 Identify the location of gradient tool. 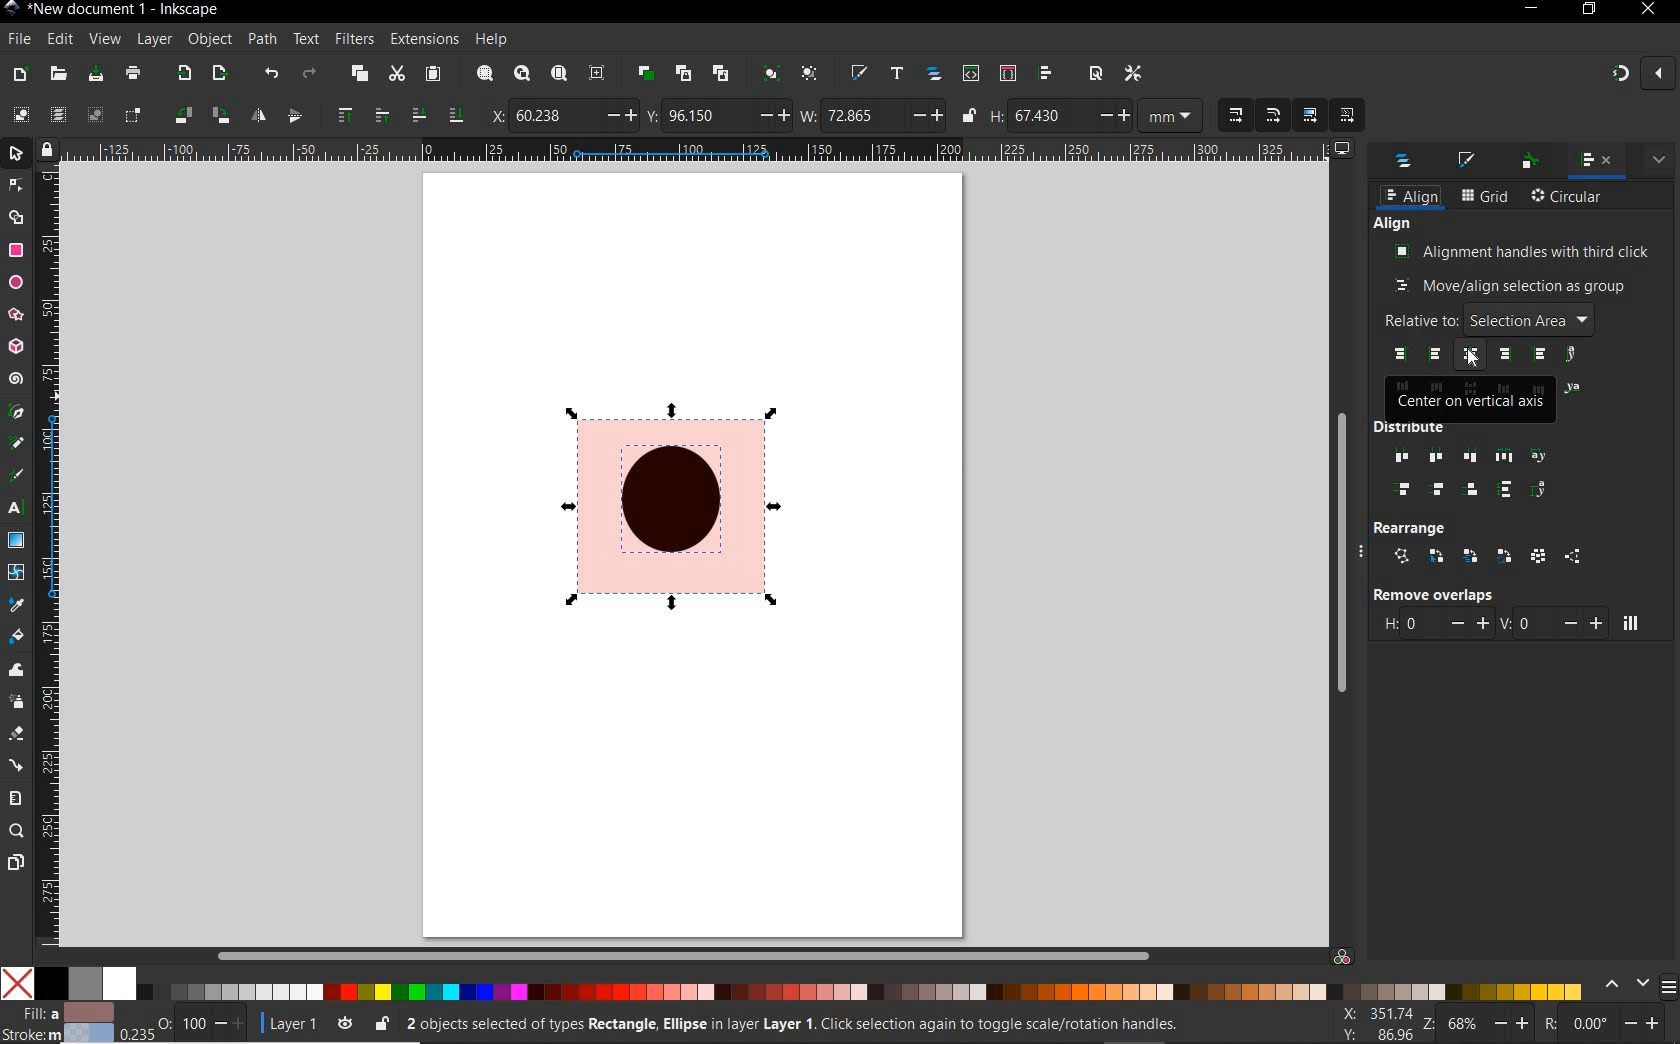
(17, 539).